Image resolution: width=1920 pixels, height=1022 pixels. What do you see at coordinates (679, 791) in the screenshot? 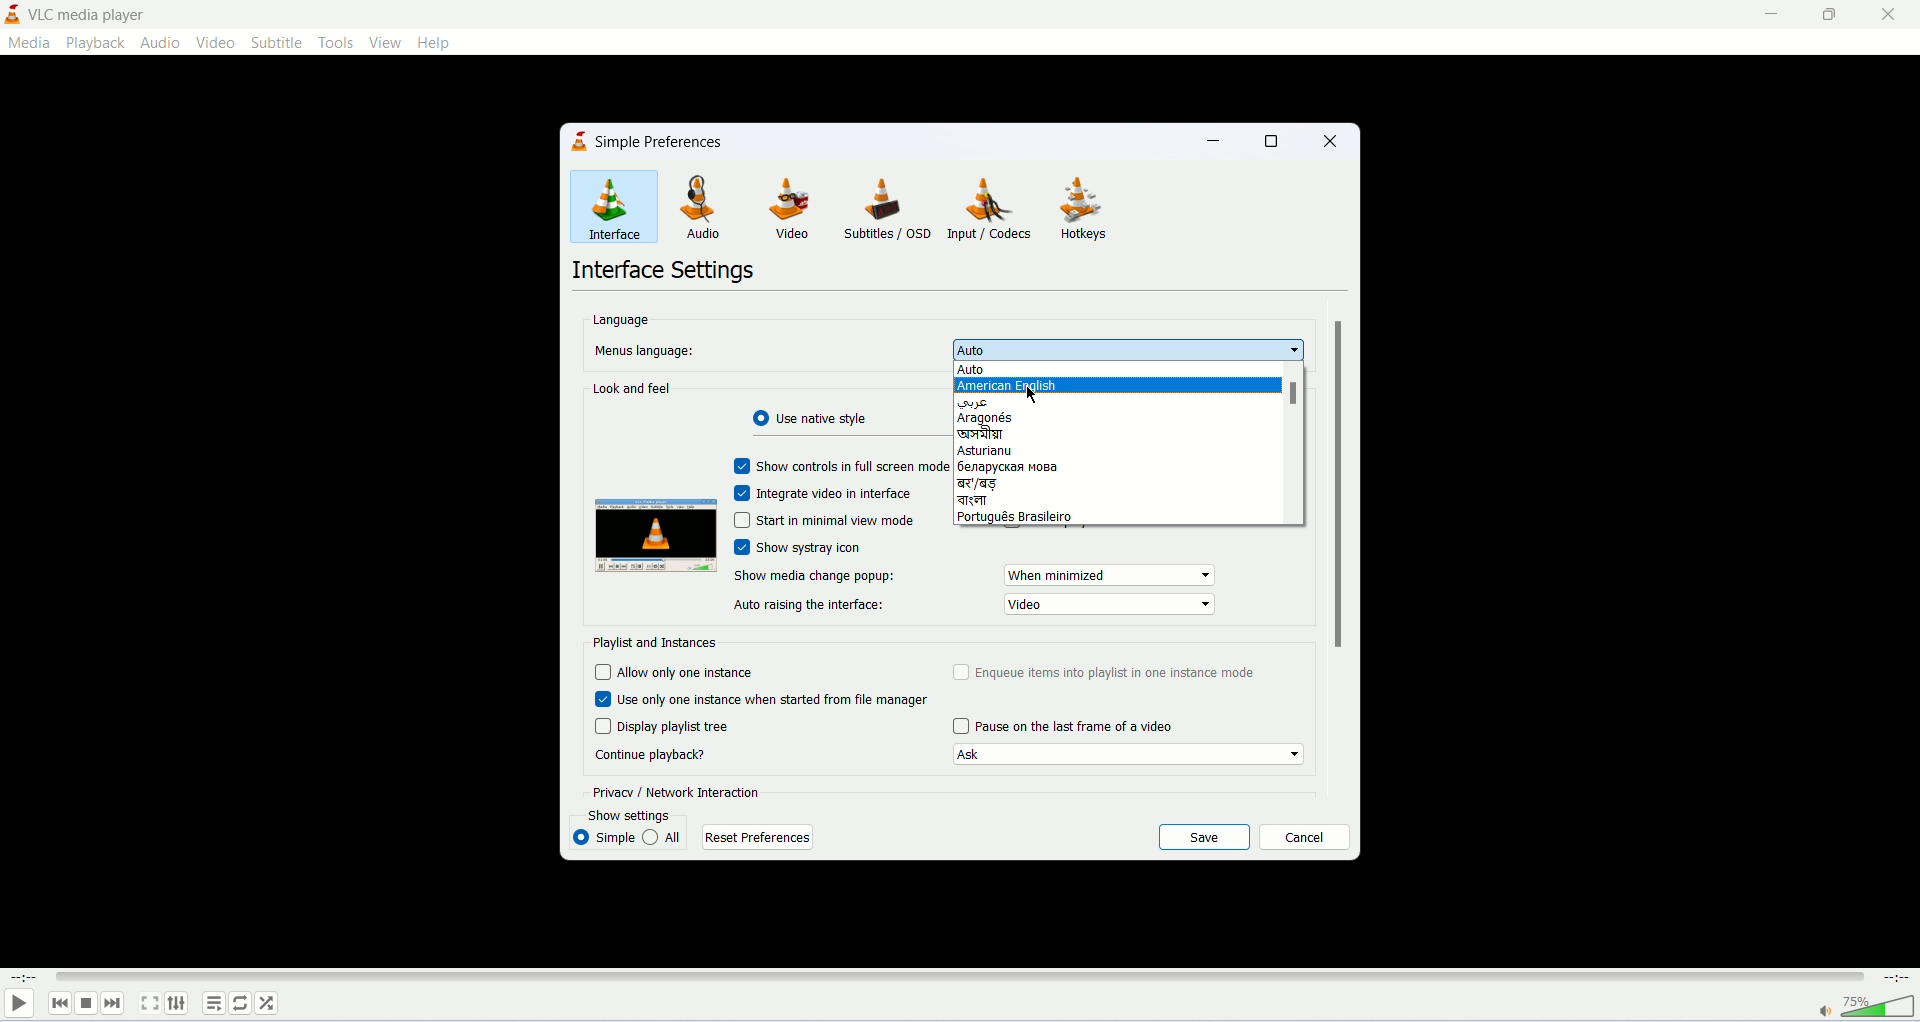
I see `privacy and network interaction` at bounding box center [679, 791].